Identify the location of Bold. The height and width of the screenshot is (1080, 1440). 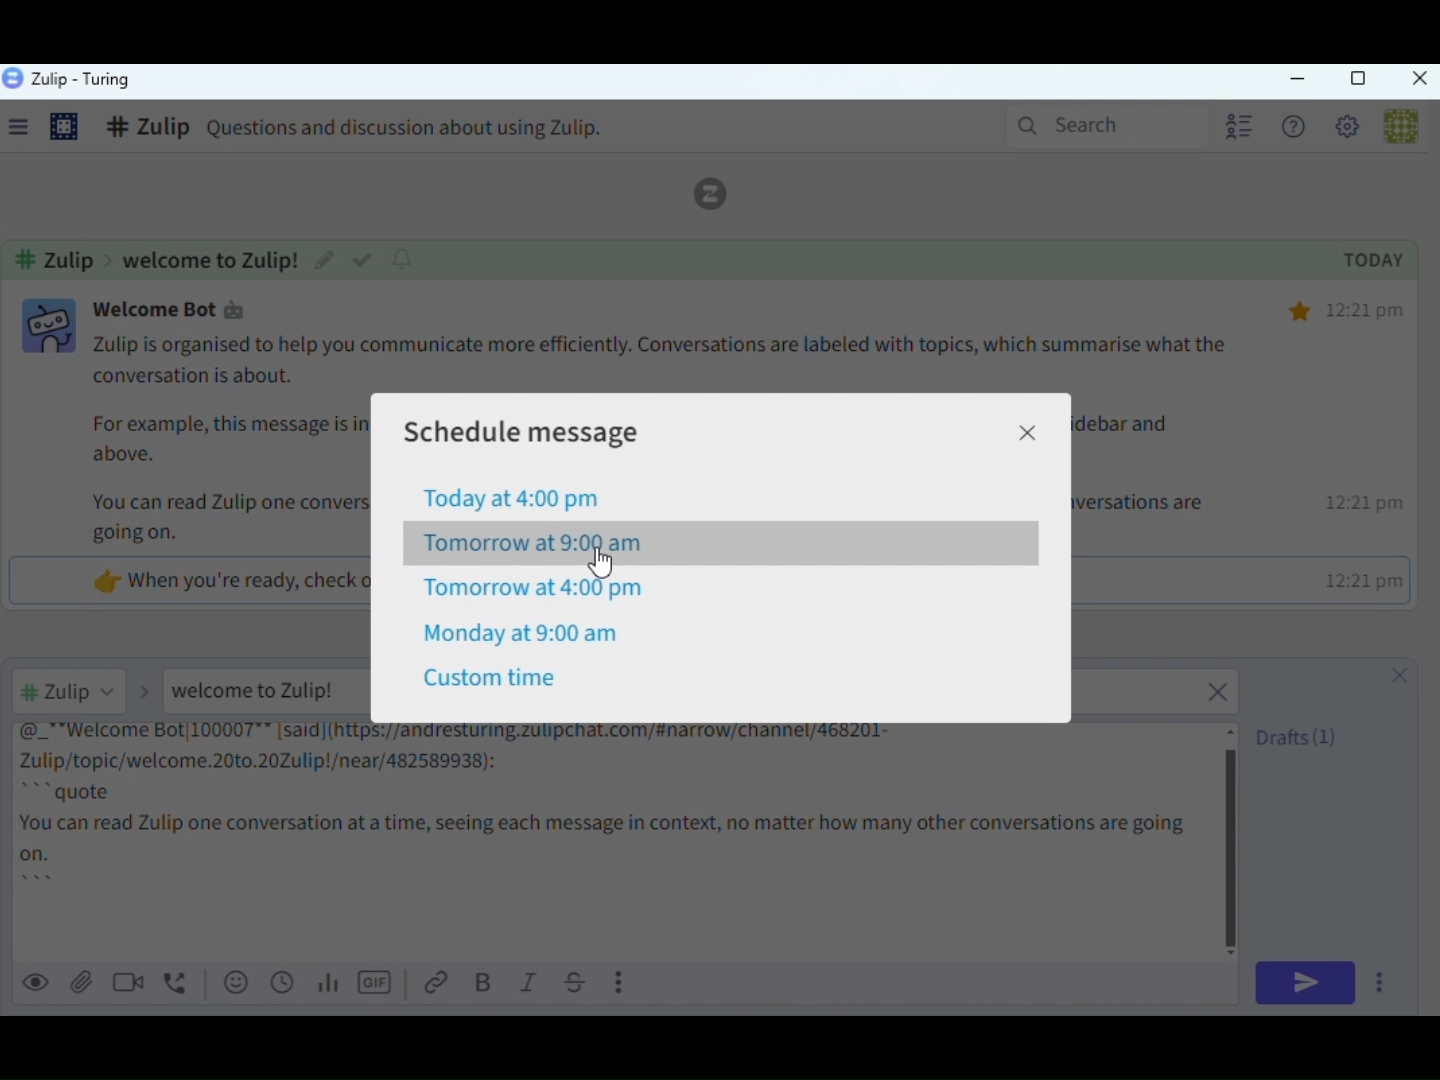
(486, 984).